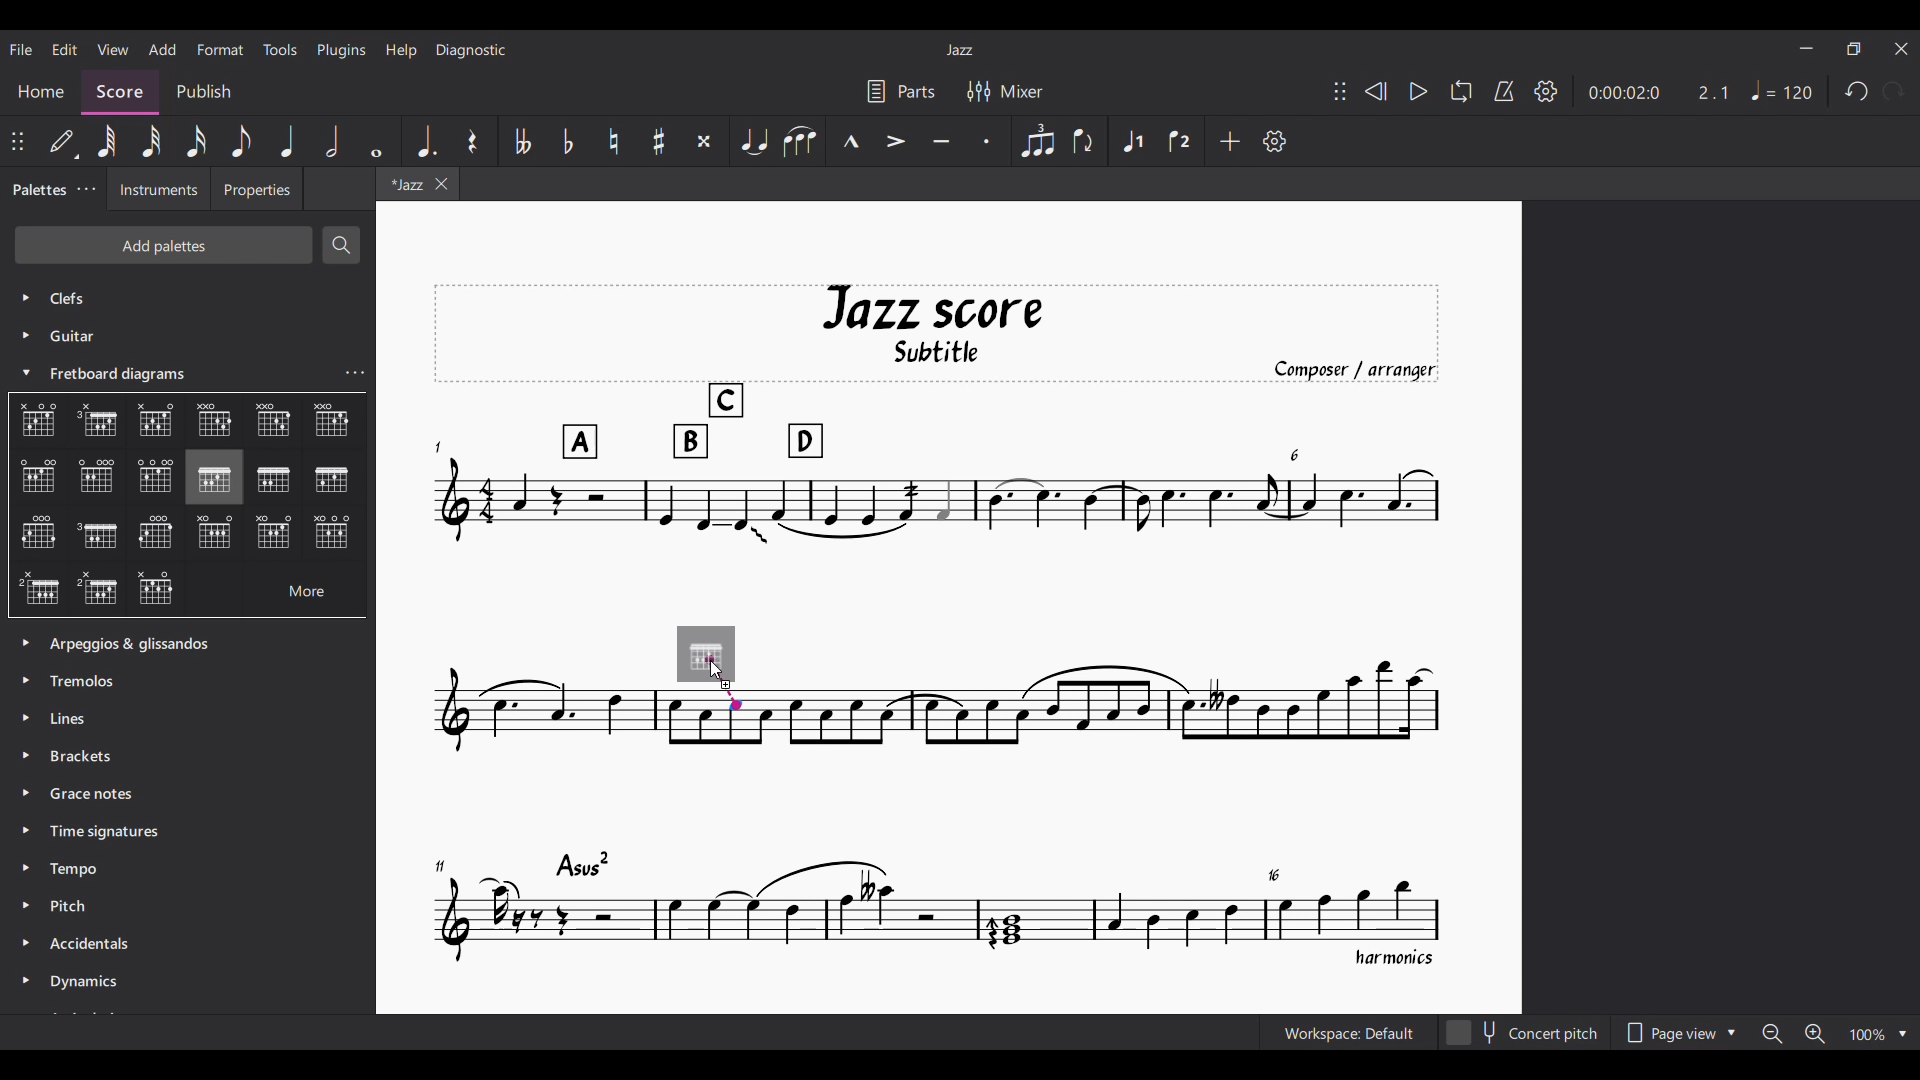  Describe the element at coordinates (1037, 142) in the screenshot. I see `Tuplet` at that location.